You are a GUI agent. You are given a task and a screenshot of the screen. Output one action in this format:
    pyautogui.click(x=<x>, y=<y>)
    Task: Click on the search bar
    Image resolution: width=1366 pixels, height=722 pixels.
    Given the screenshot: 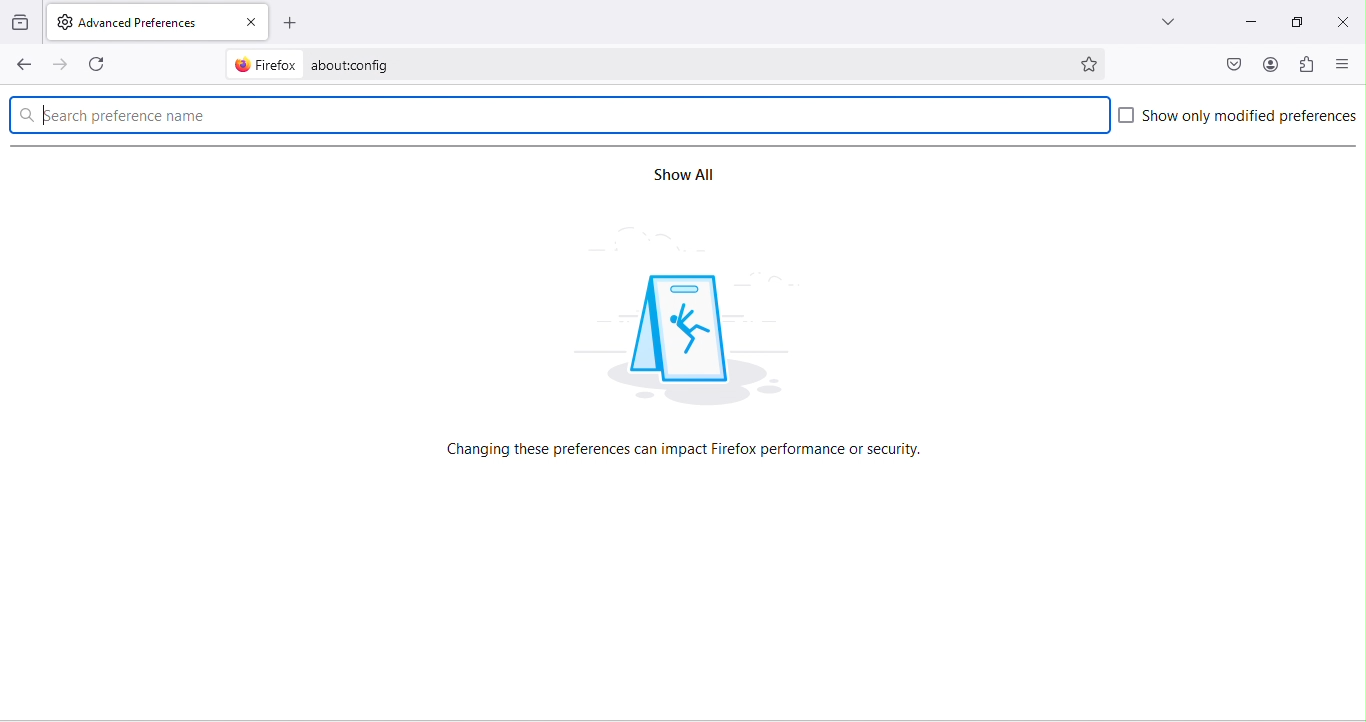 What is the action you would take?
    pyautogui.click(x=559, y=113)
    